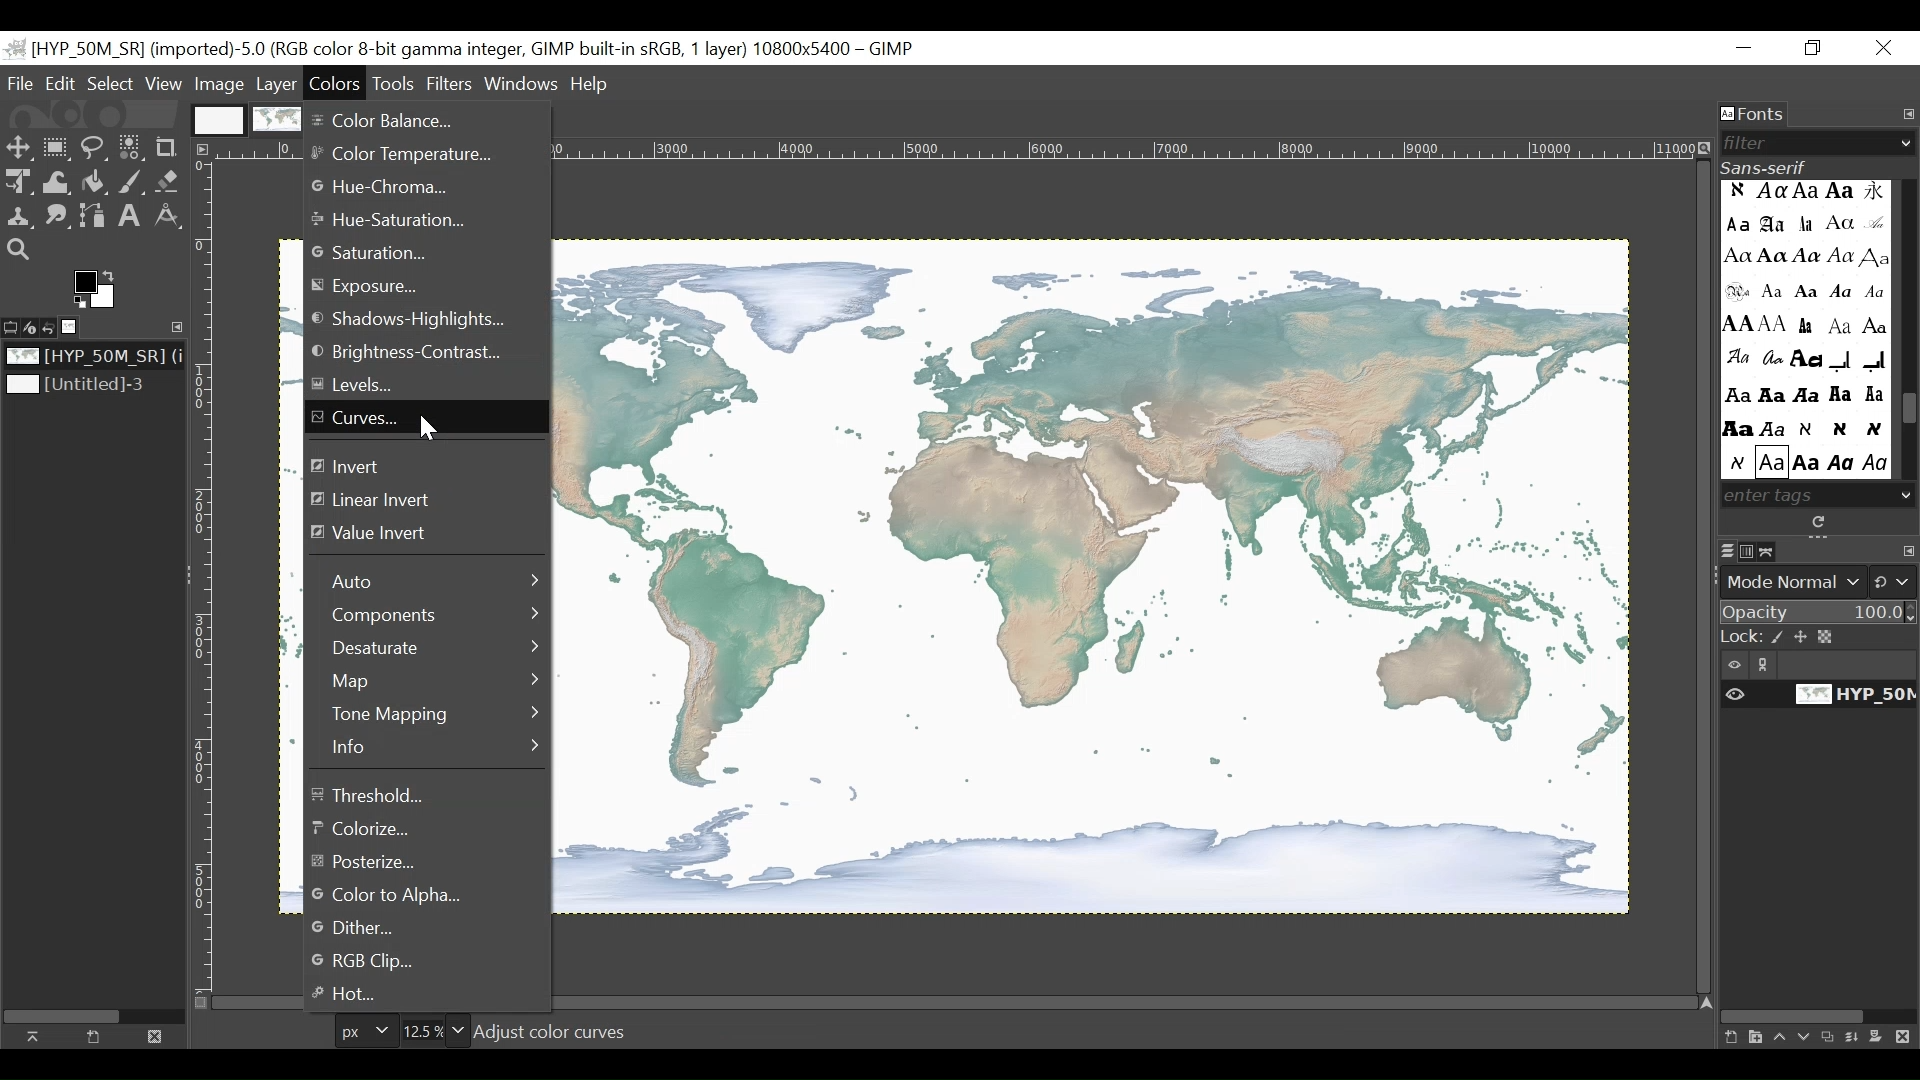  What do you see at coordinates (412, 154) in the screenshot?
I see `Color temperature` at bounding box center [412, 154].